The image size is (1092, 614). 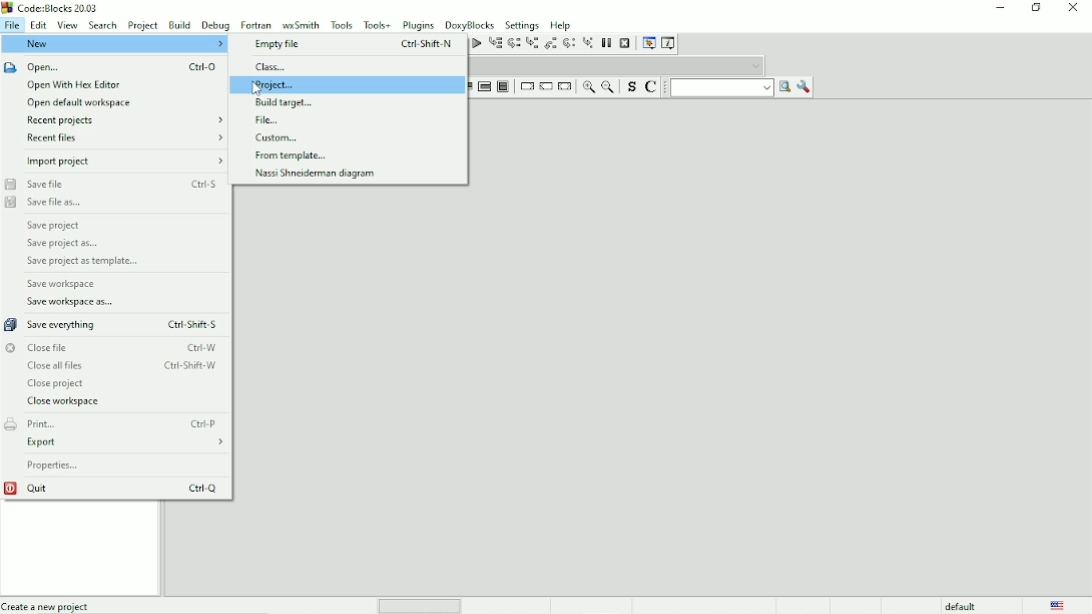 I want to click on Nassi Shneiderman diagram, so click(x=315, y=174).